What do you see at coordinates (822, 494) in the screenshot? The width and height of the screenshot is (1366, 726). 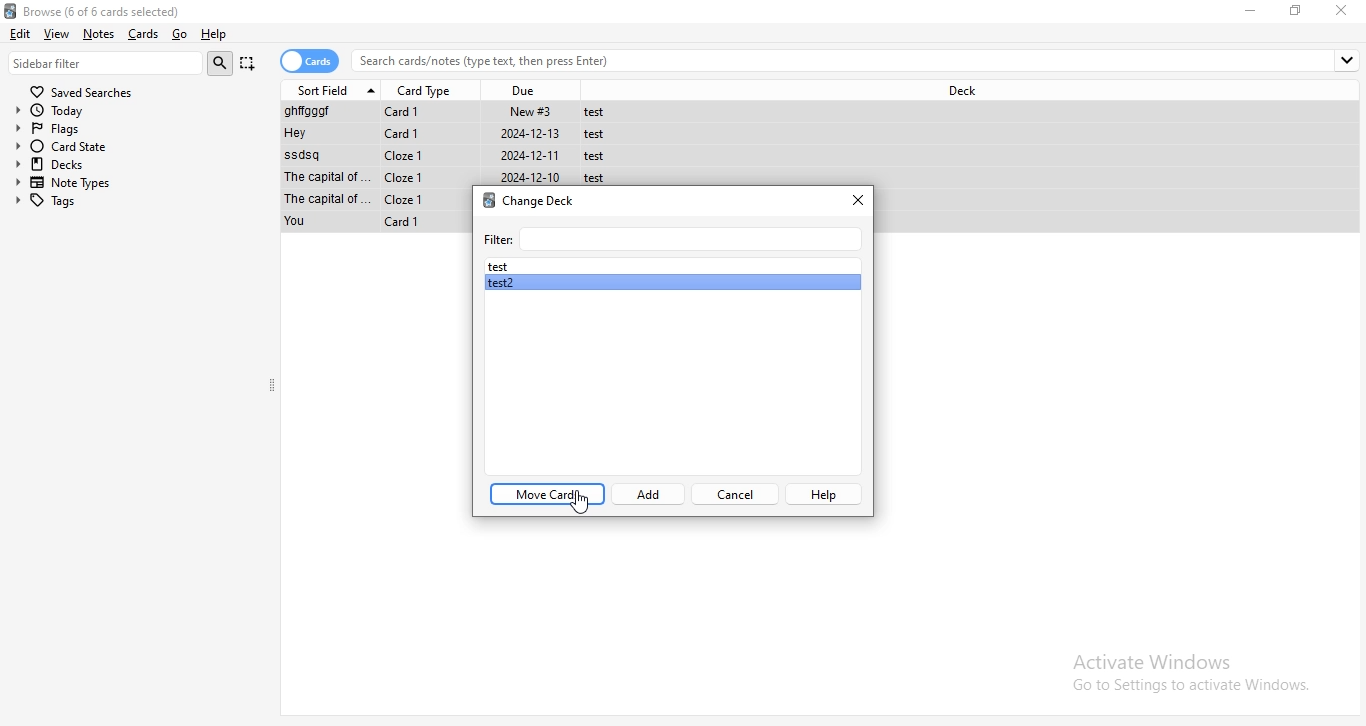 I see `help` at bounding box center [822, 494].